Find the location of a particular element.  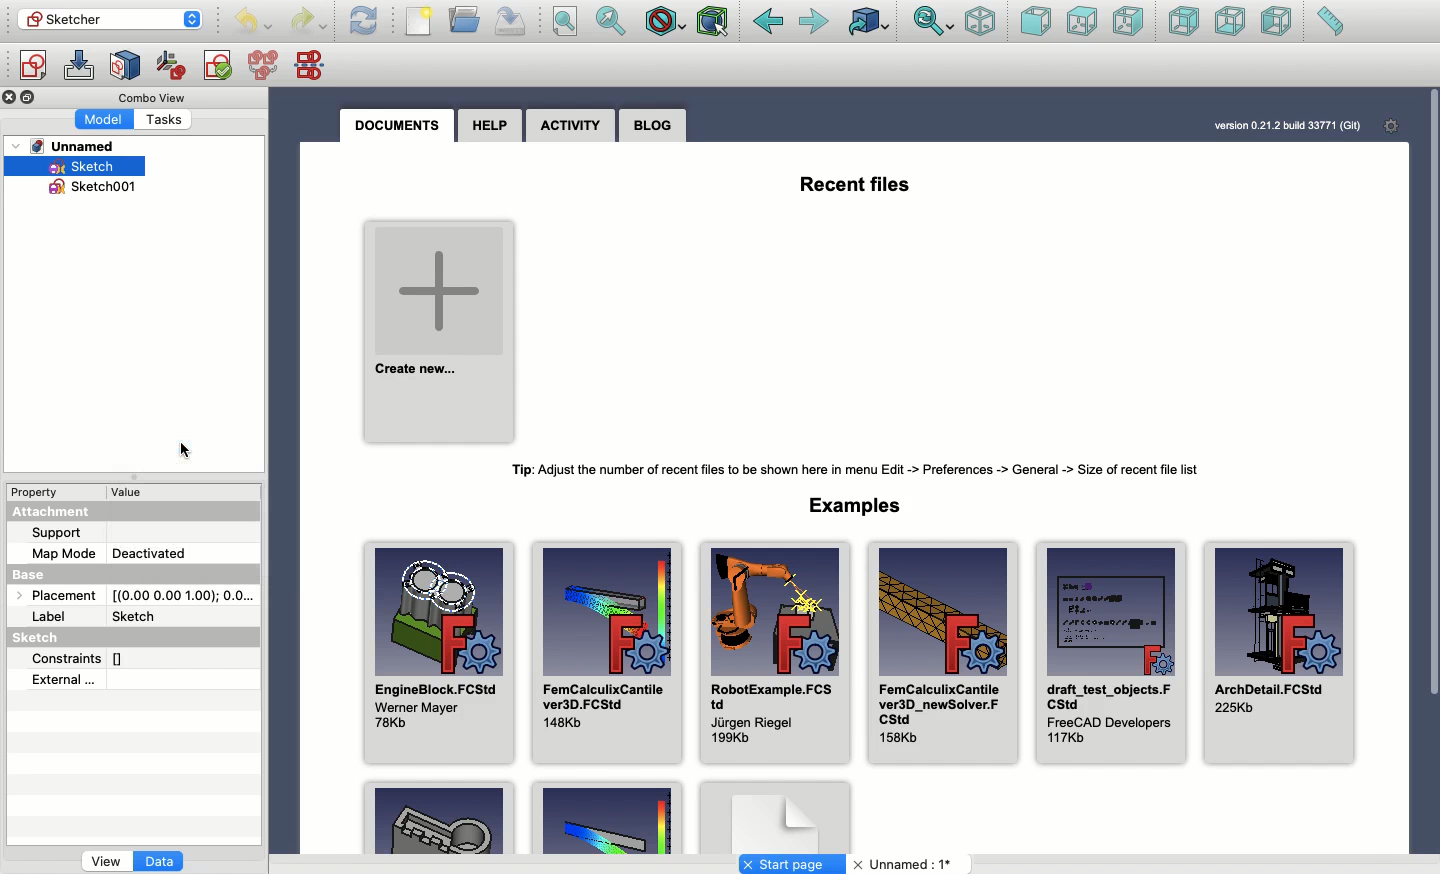

ArchDetail is located at coordinates (1280, 656).